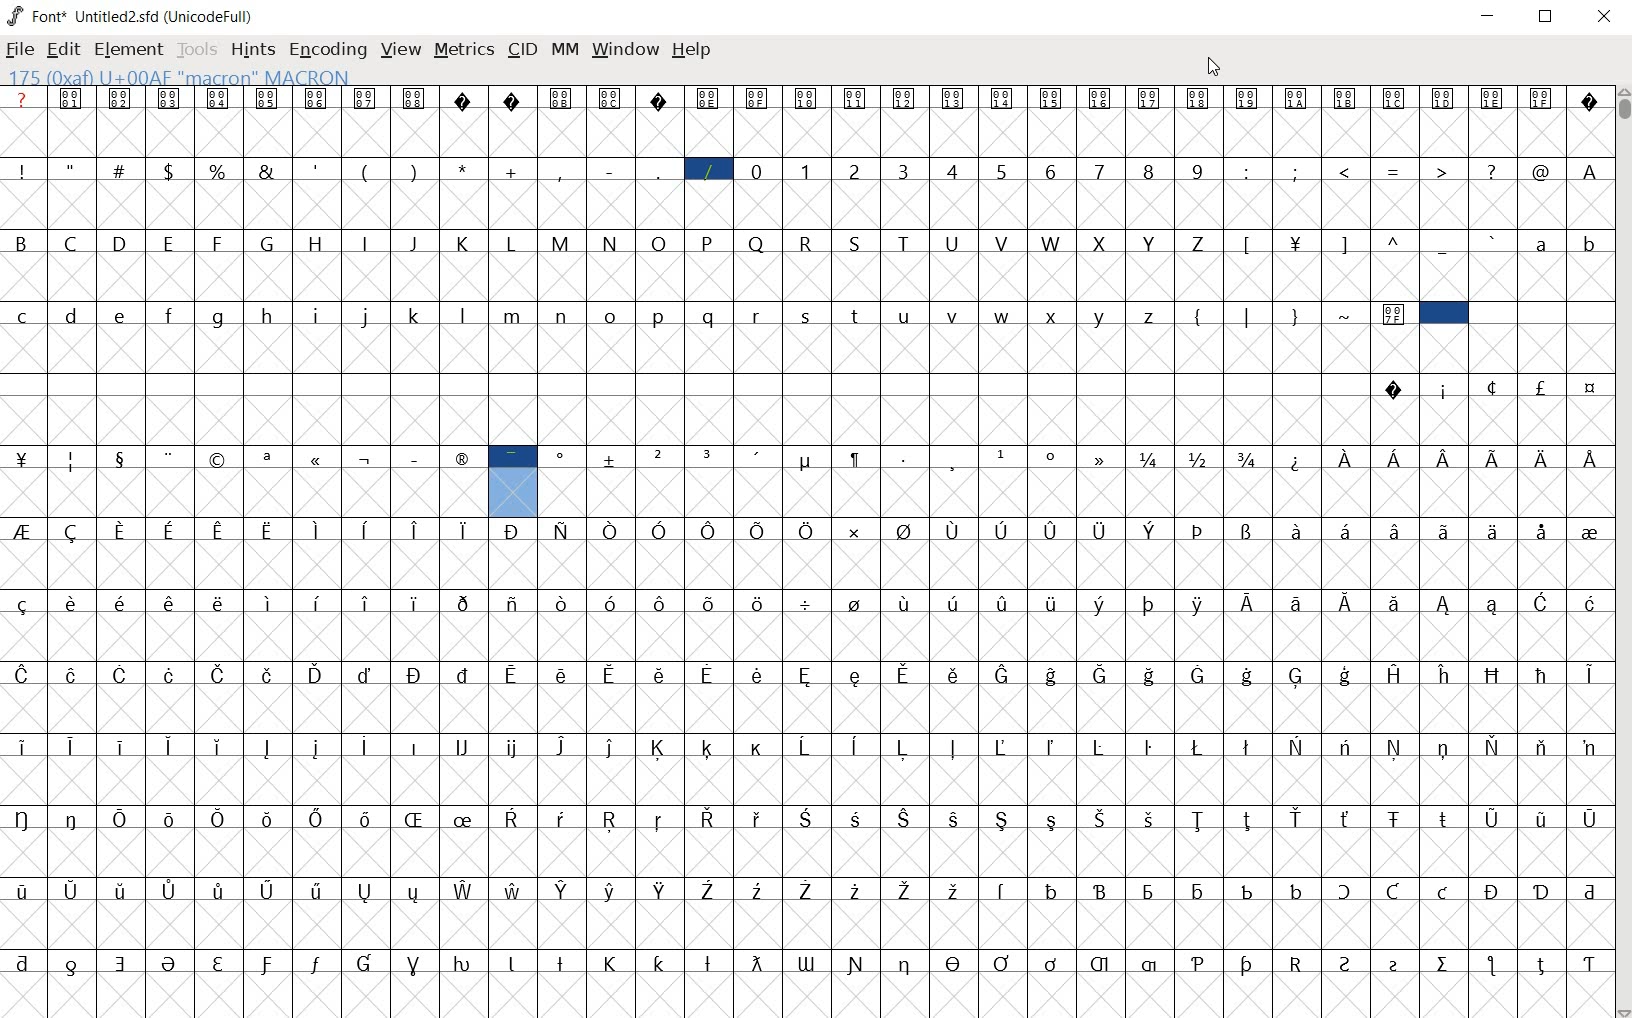 This screenshot has height=1018, width=1632. Describe the element at coordinates (564, 52) in the screenshot. I see `MM` at that location.